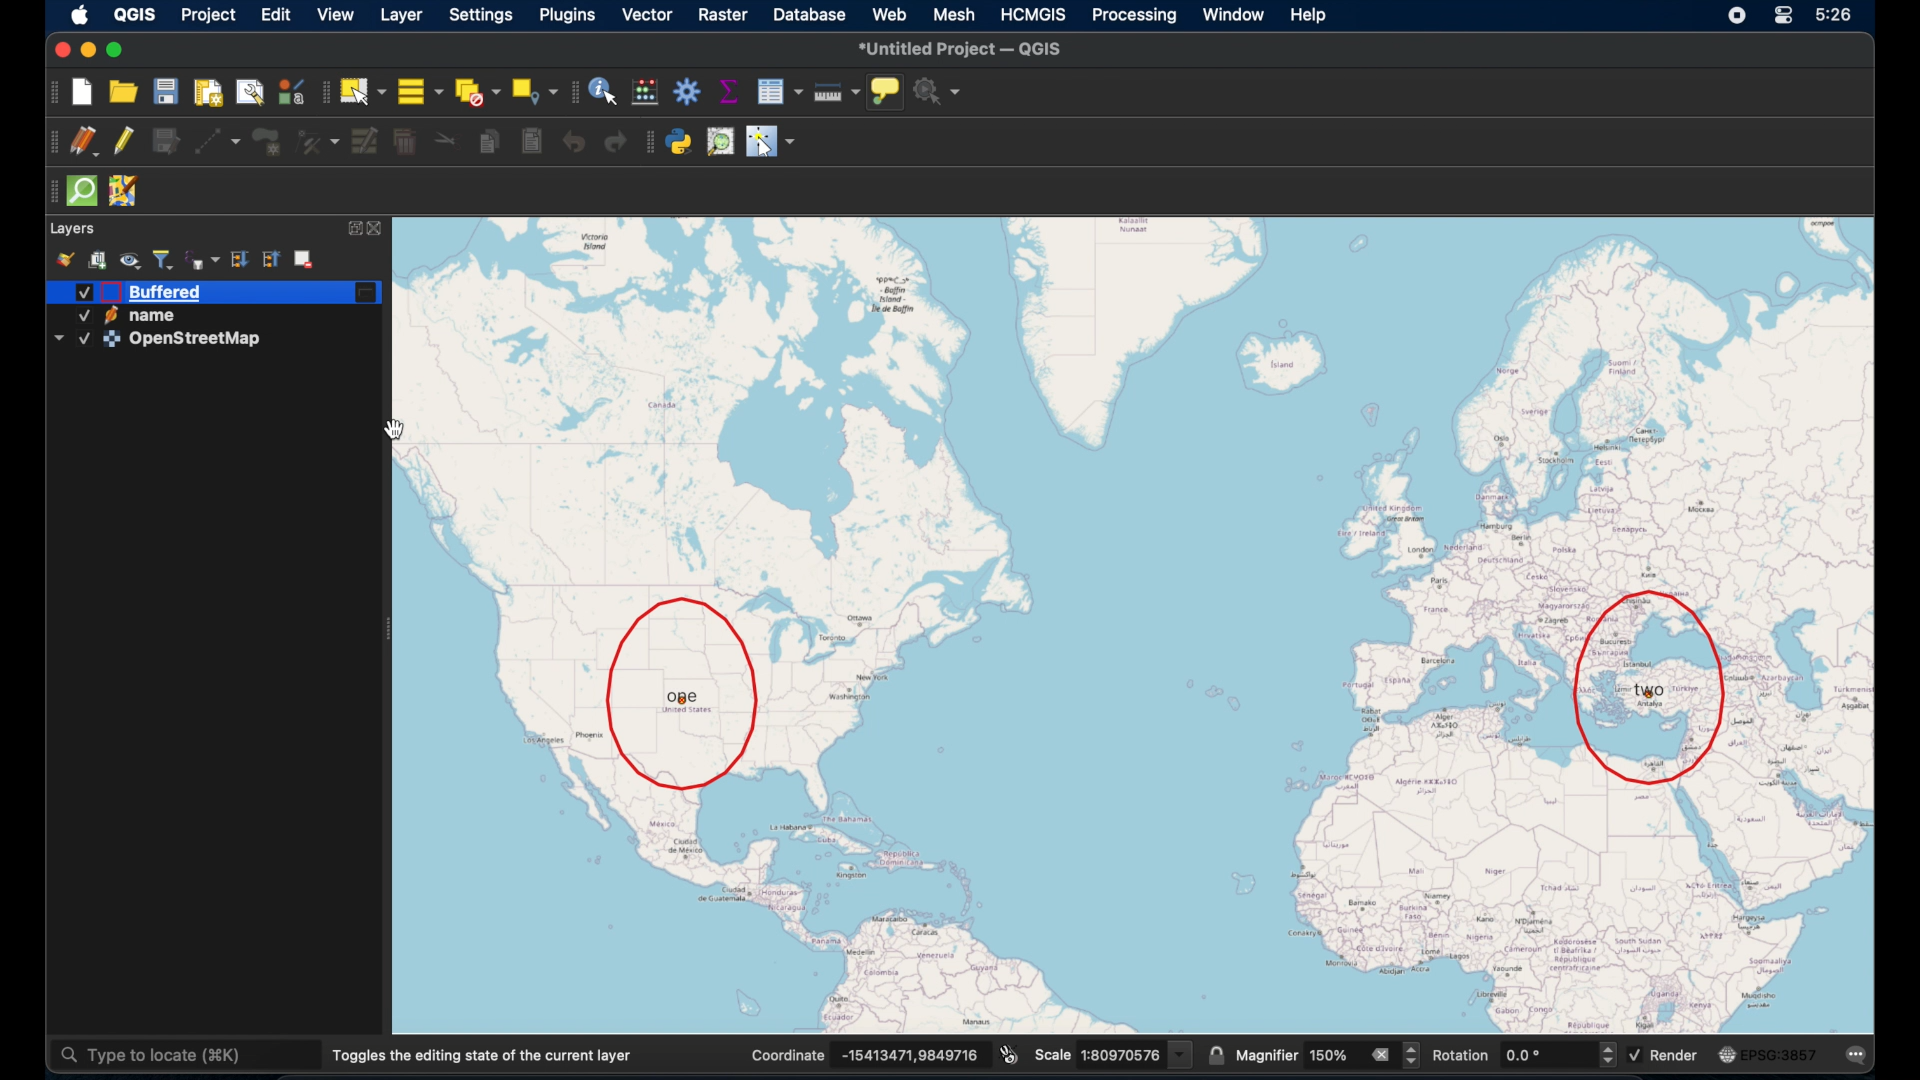 This screenshot has width=1920, height=1080. I want to click on drag handles, so click(49, 142).